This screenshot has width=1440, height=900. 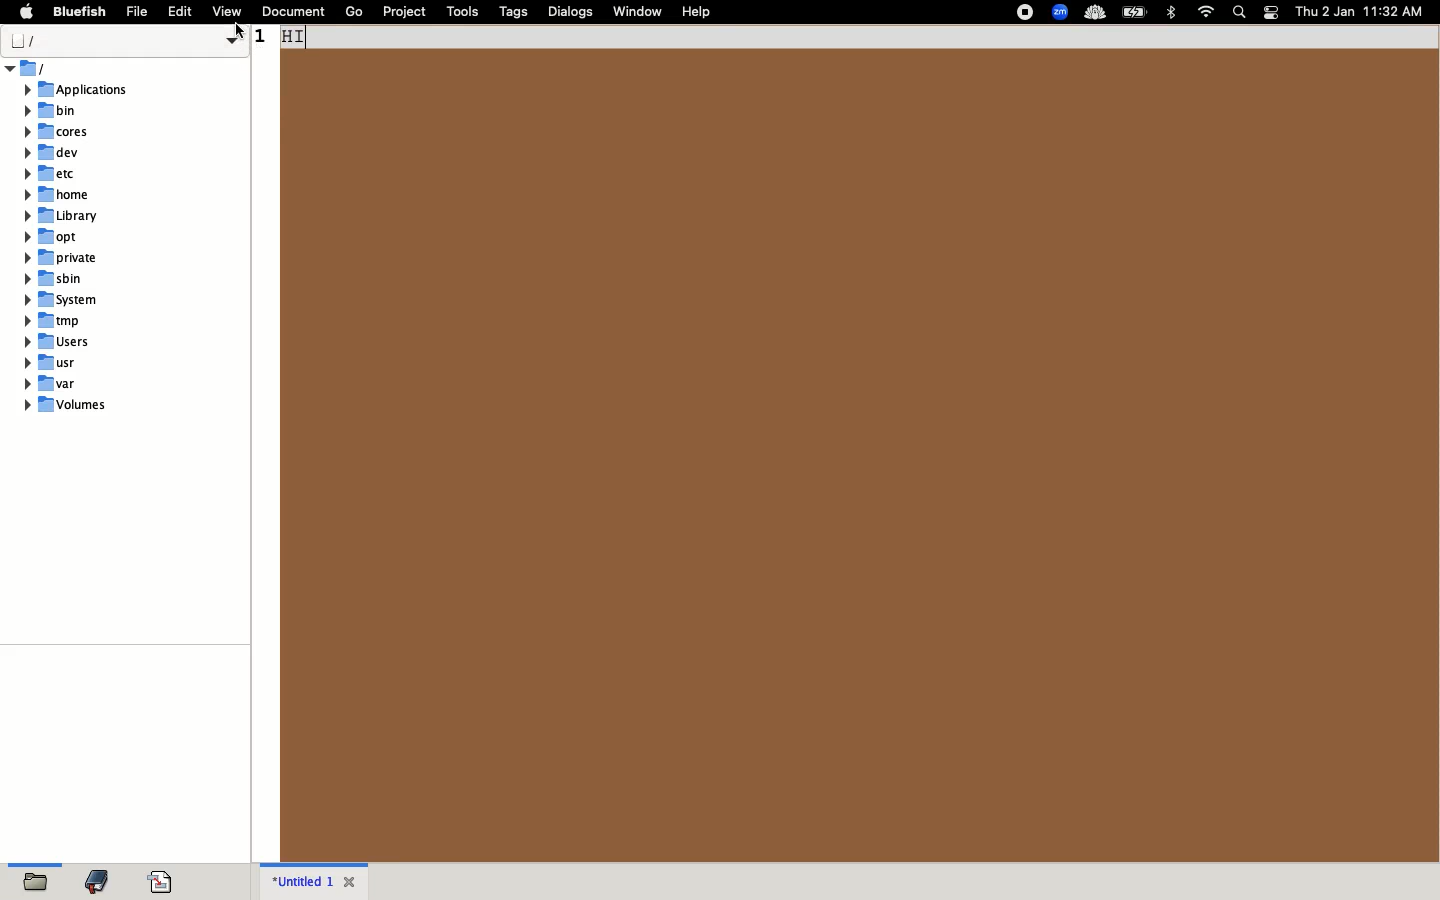 I want to click on dev, so click(x=52, y=153).